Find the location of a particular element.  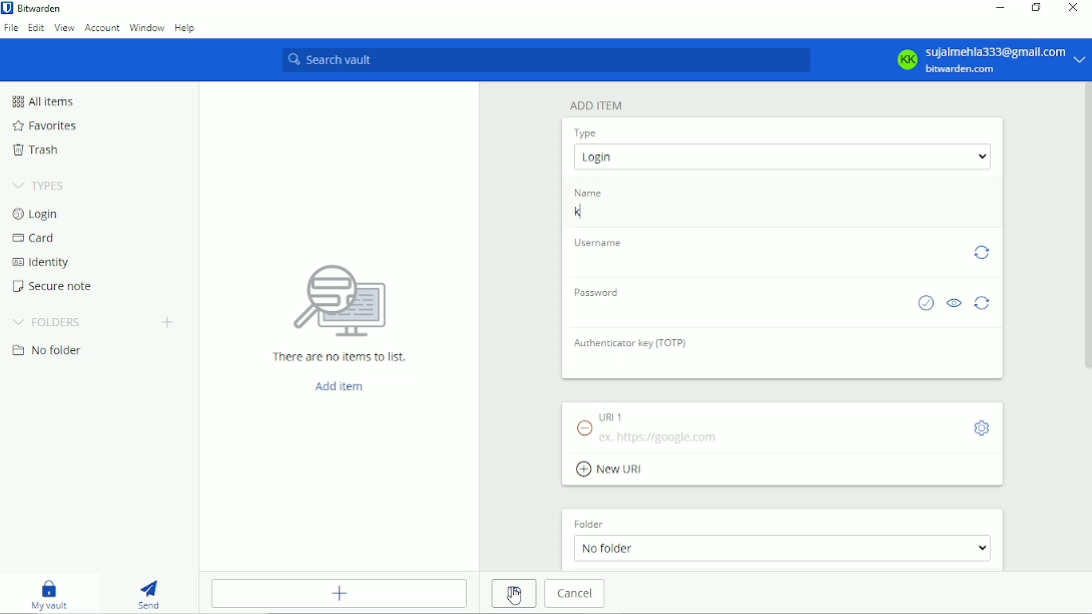

Types is located at coordinates (38, 186).